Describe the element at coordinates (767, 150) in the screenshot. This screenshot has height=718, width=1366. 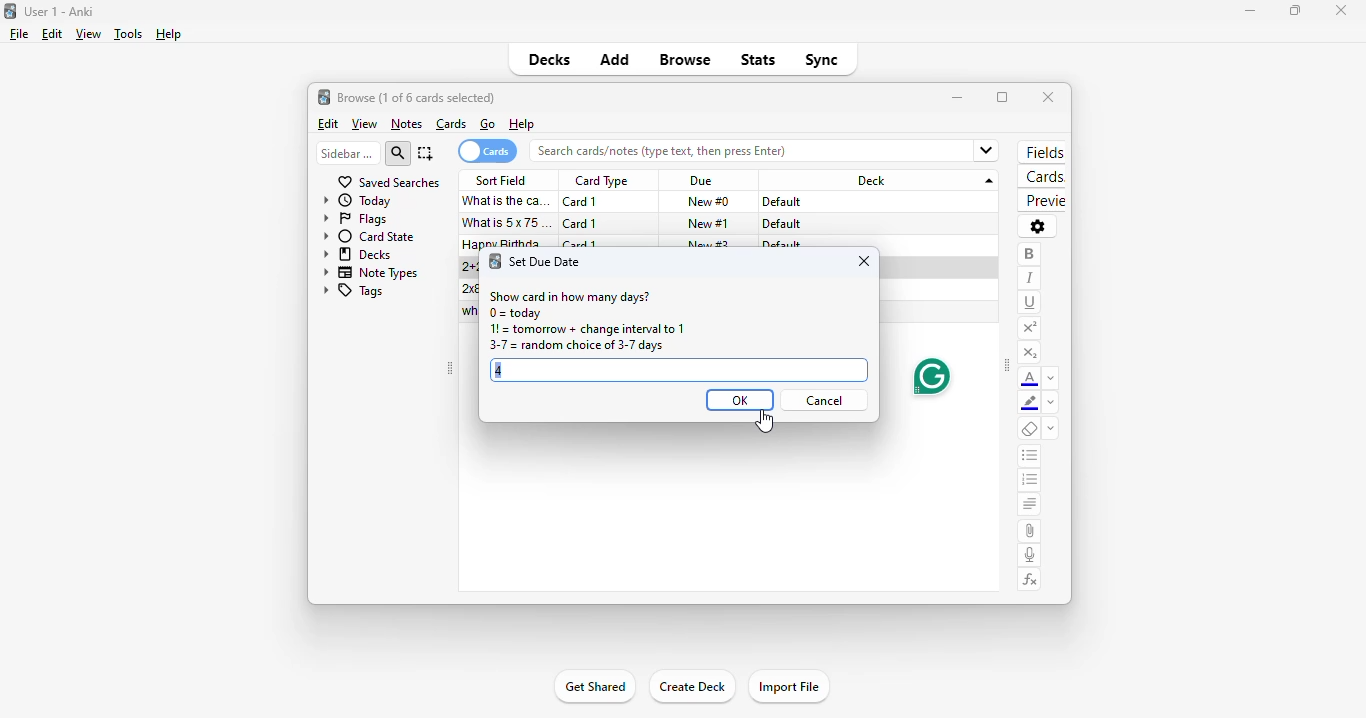
I see `Search cards/notes (type text, then press Enter)` at that location.